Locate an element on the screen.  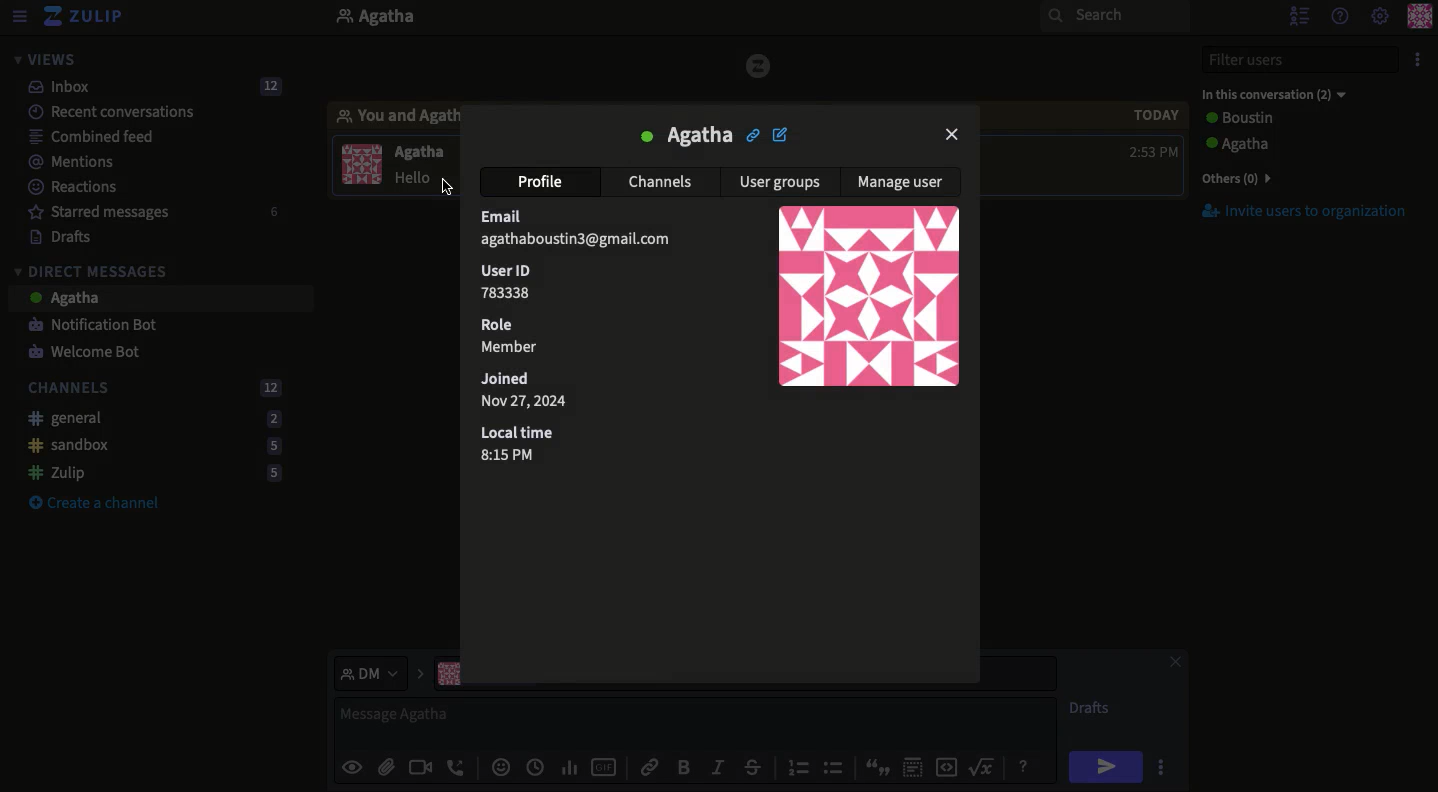
Video is located at coordinates (421, 768).